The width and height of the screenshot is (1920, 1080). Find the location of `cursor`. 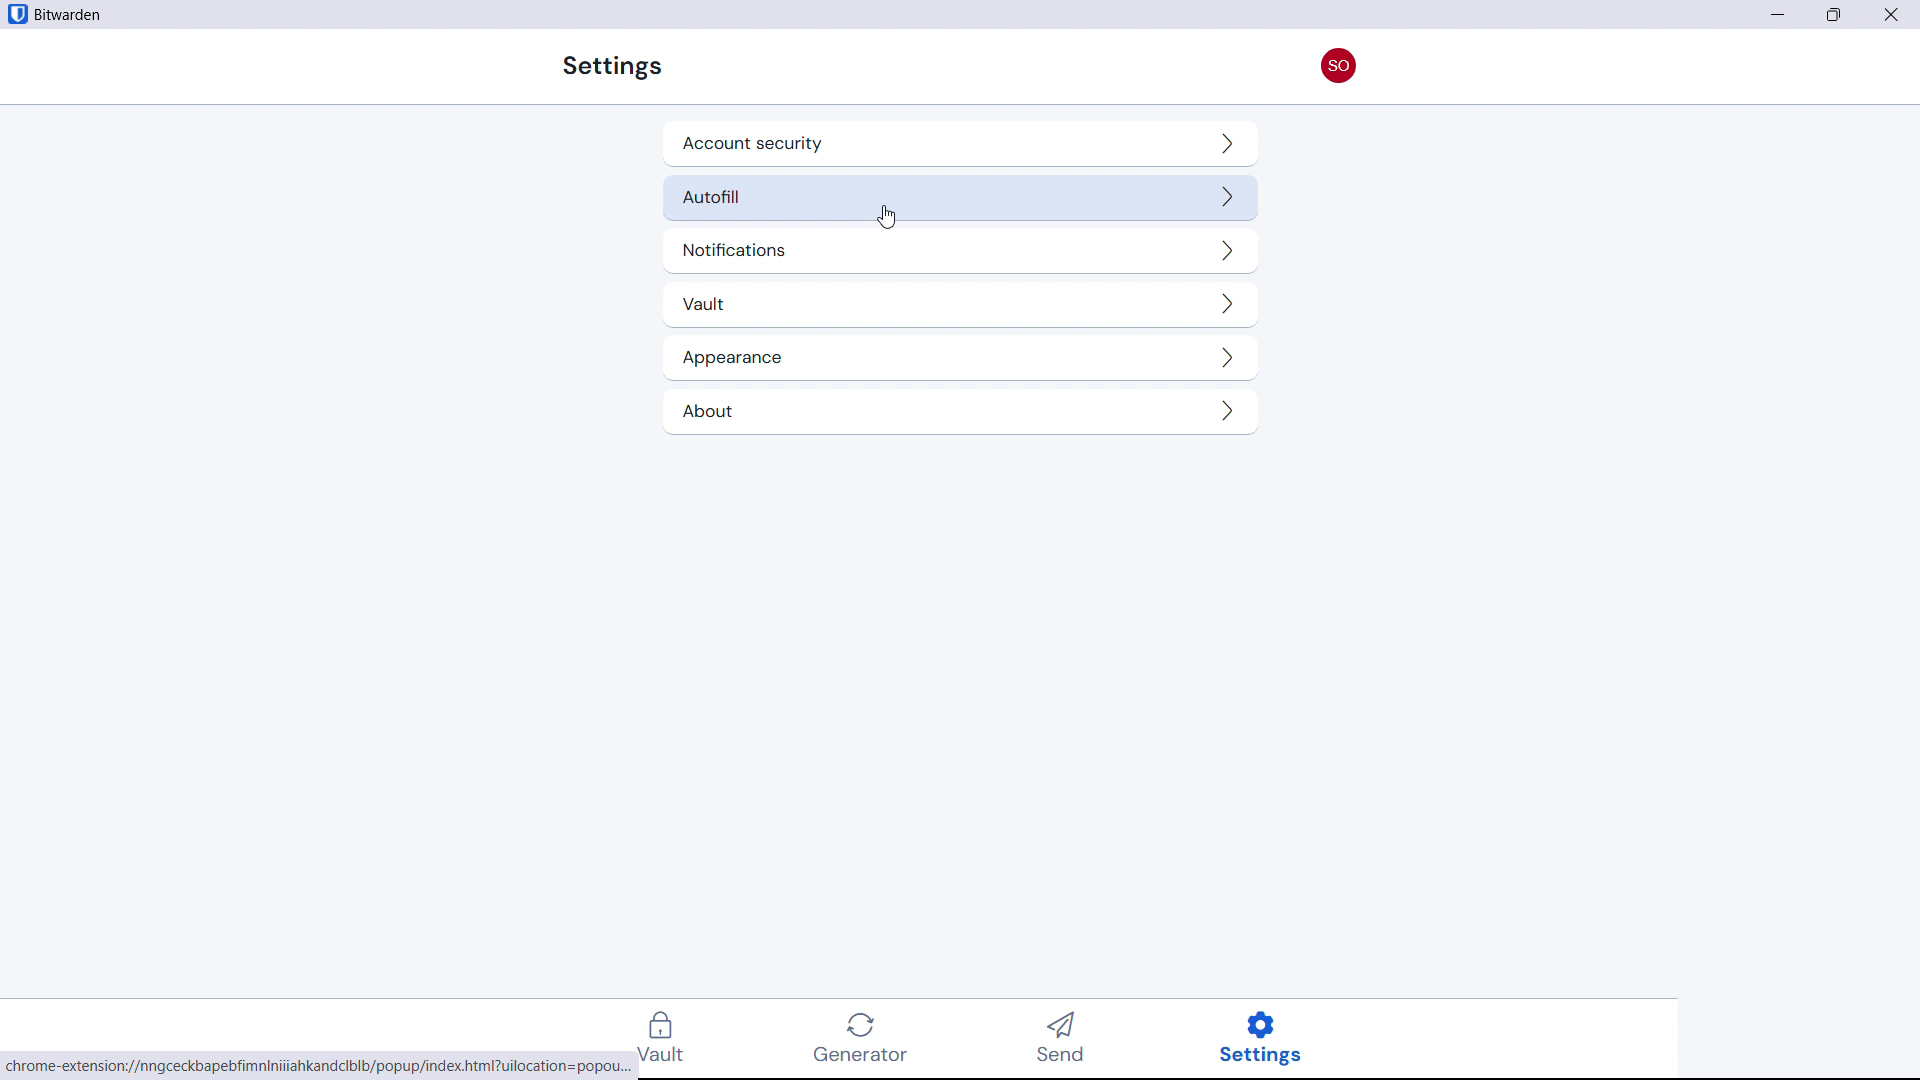

cursor is located at coordinates (886, 219).